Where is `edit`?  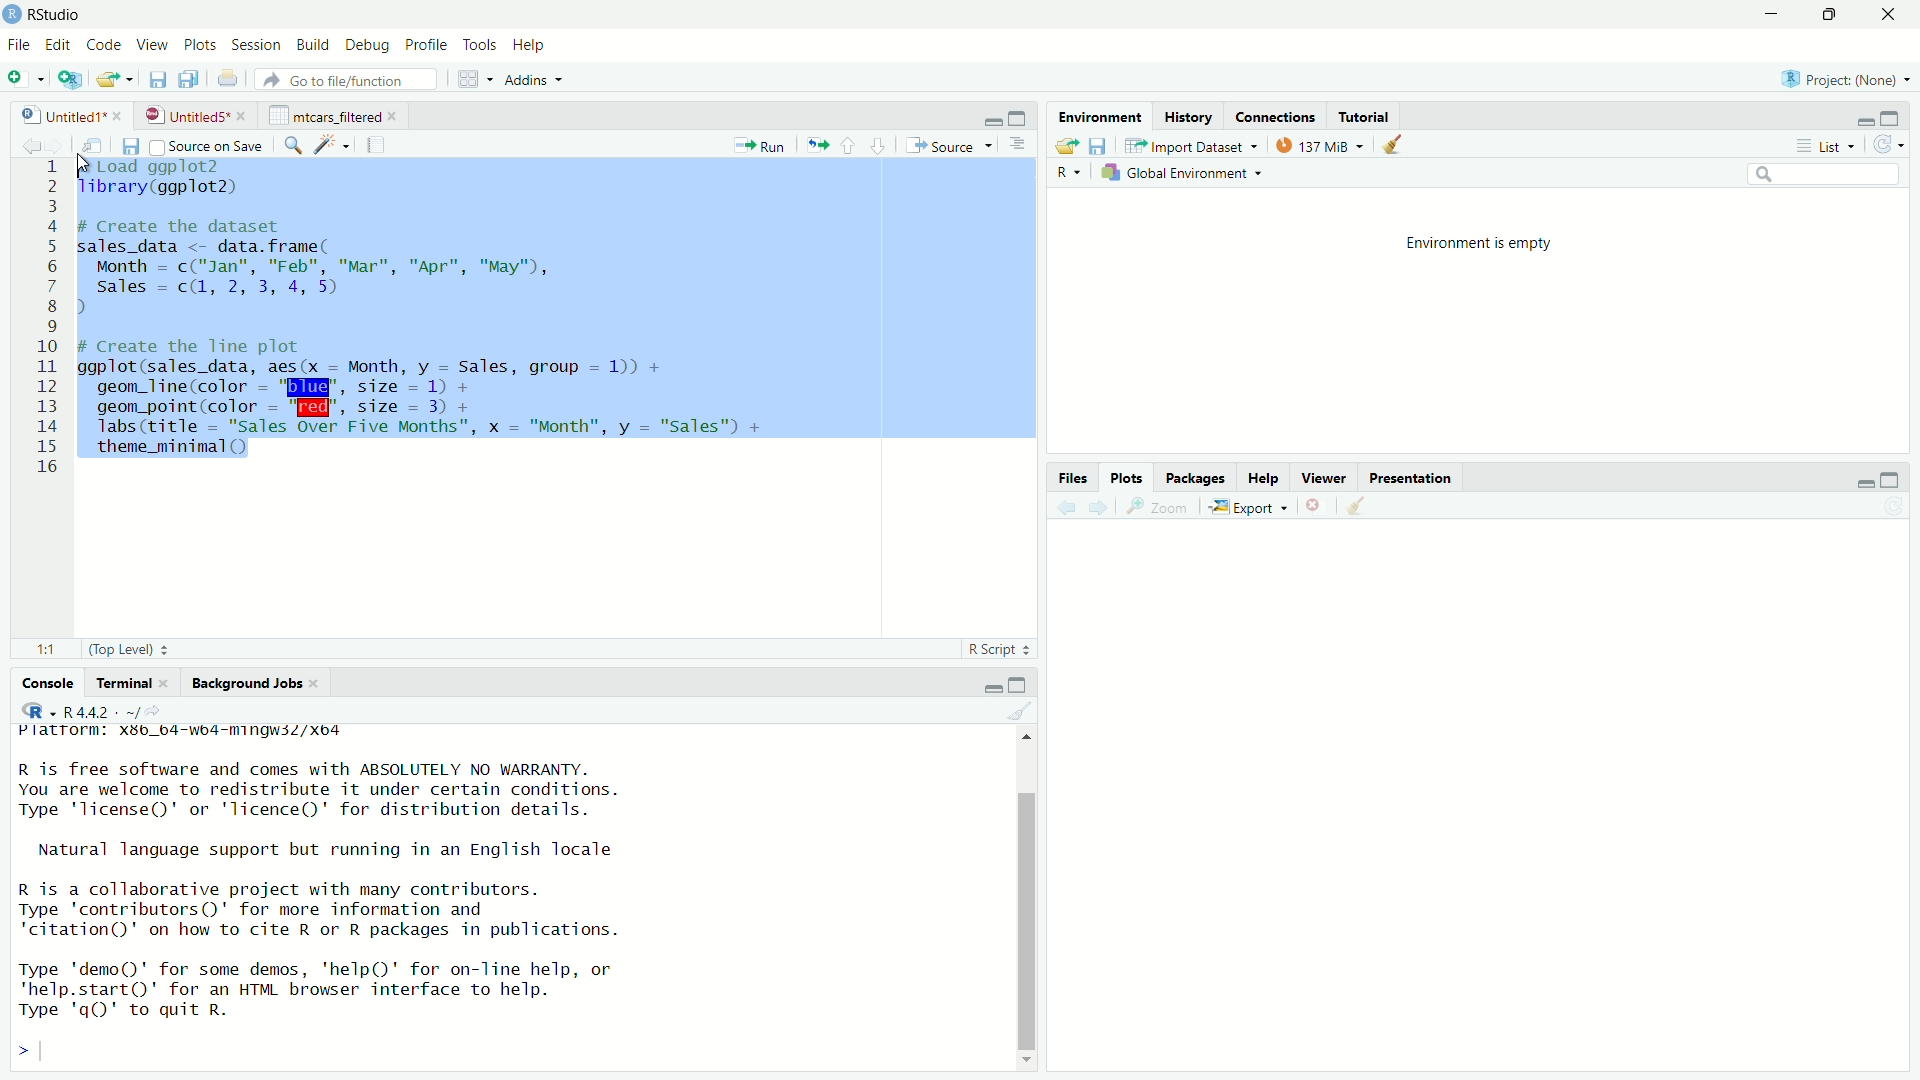 edit is located at coordinates (59, 45).